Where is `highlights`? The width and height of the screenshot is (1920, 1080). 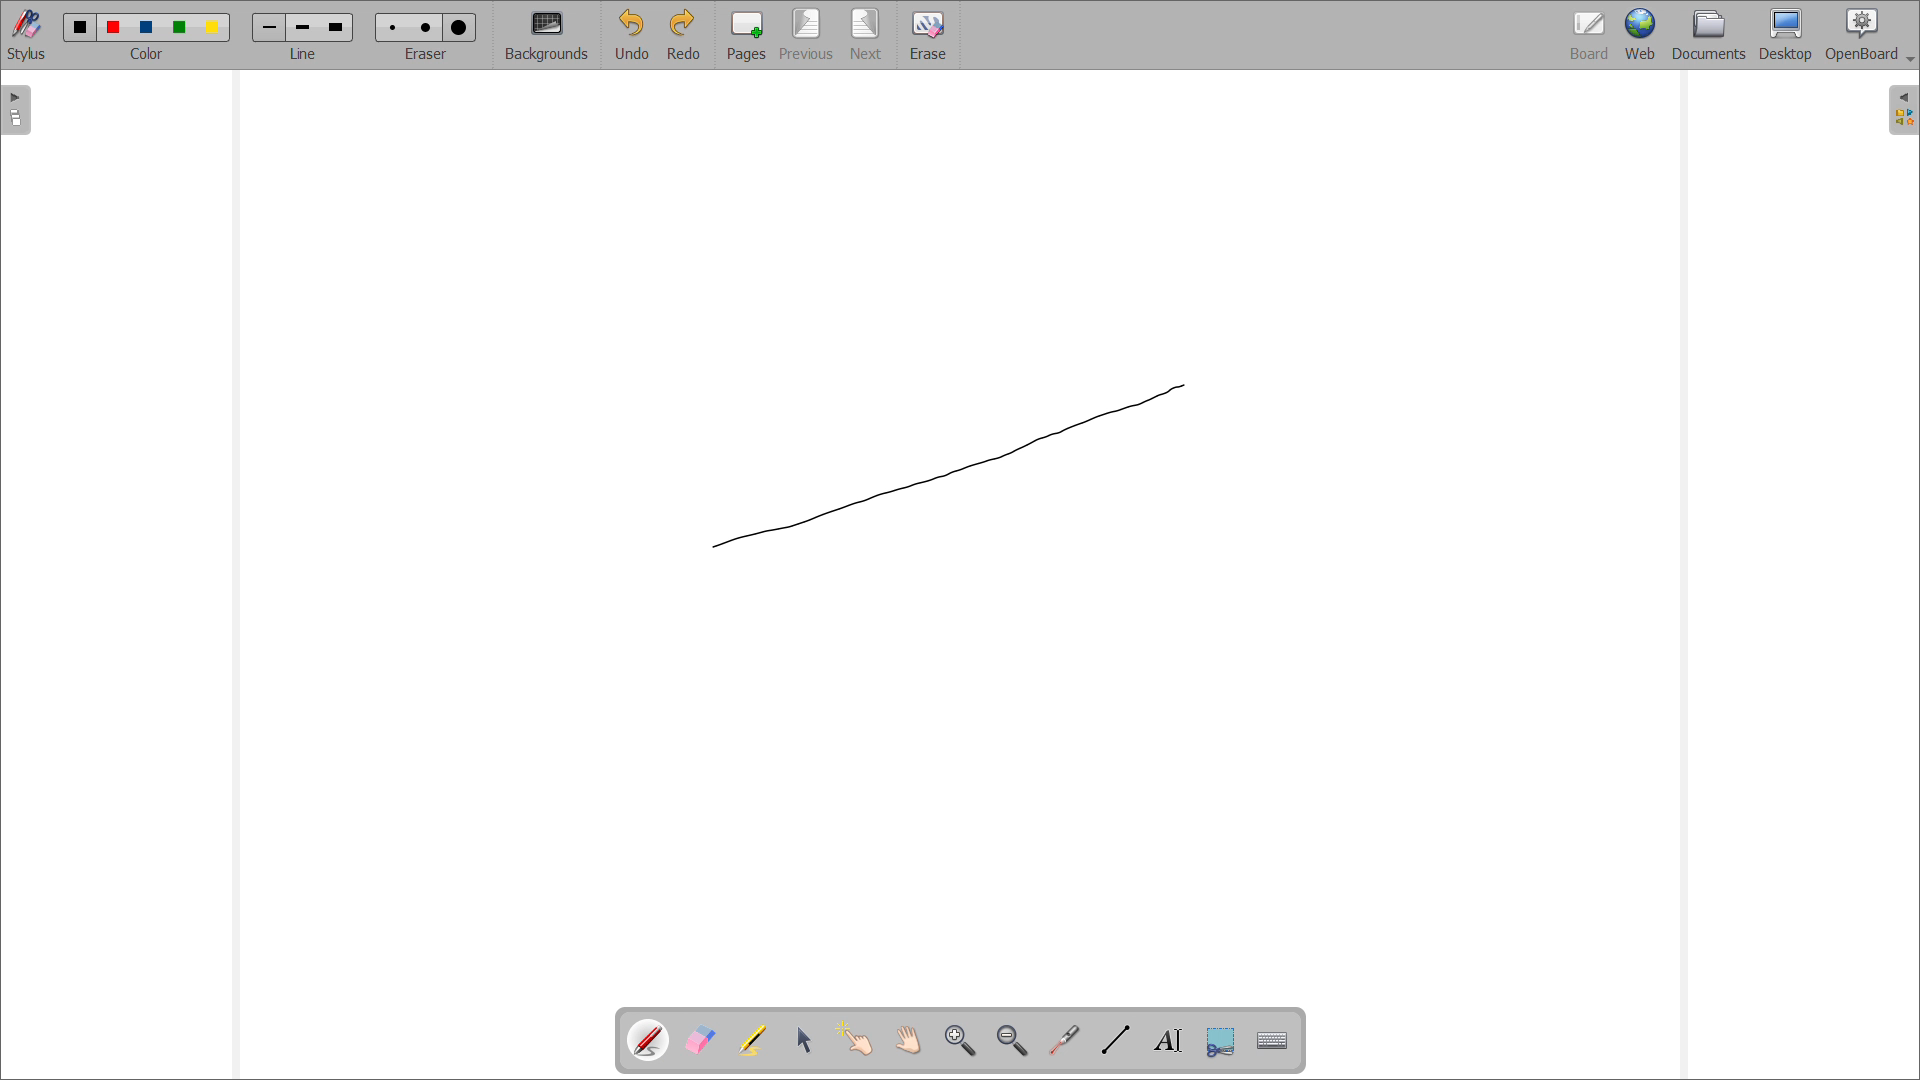 highlights is located at coordinates (753, 1040).